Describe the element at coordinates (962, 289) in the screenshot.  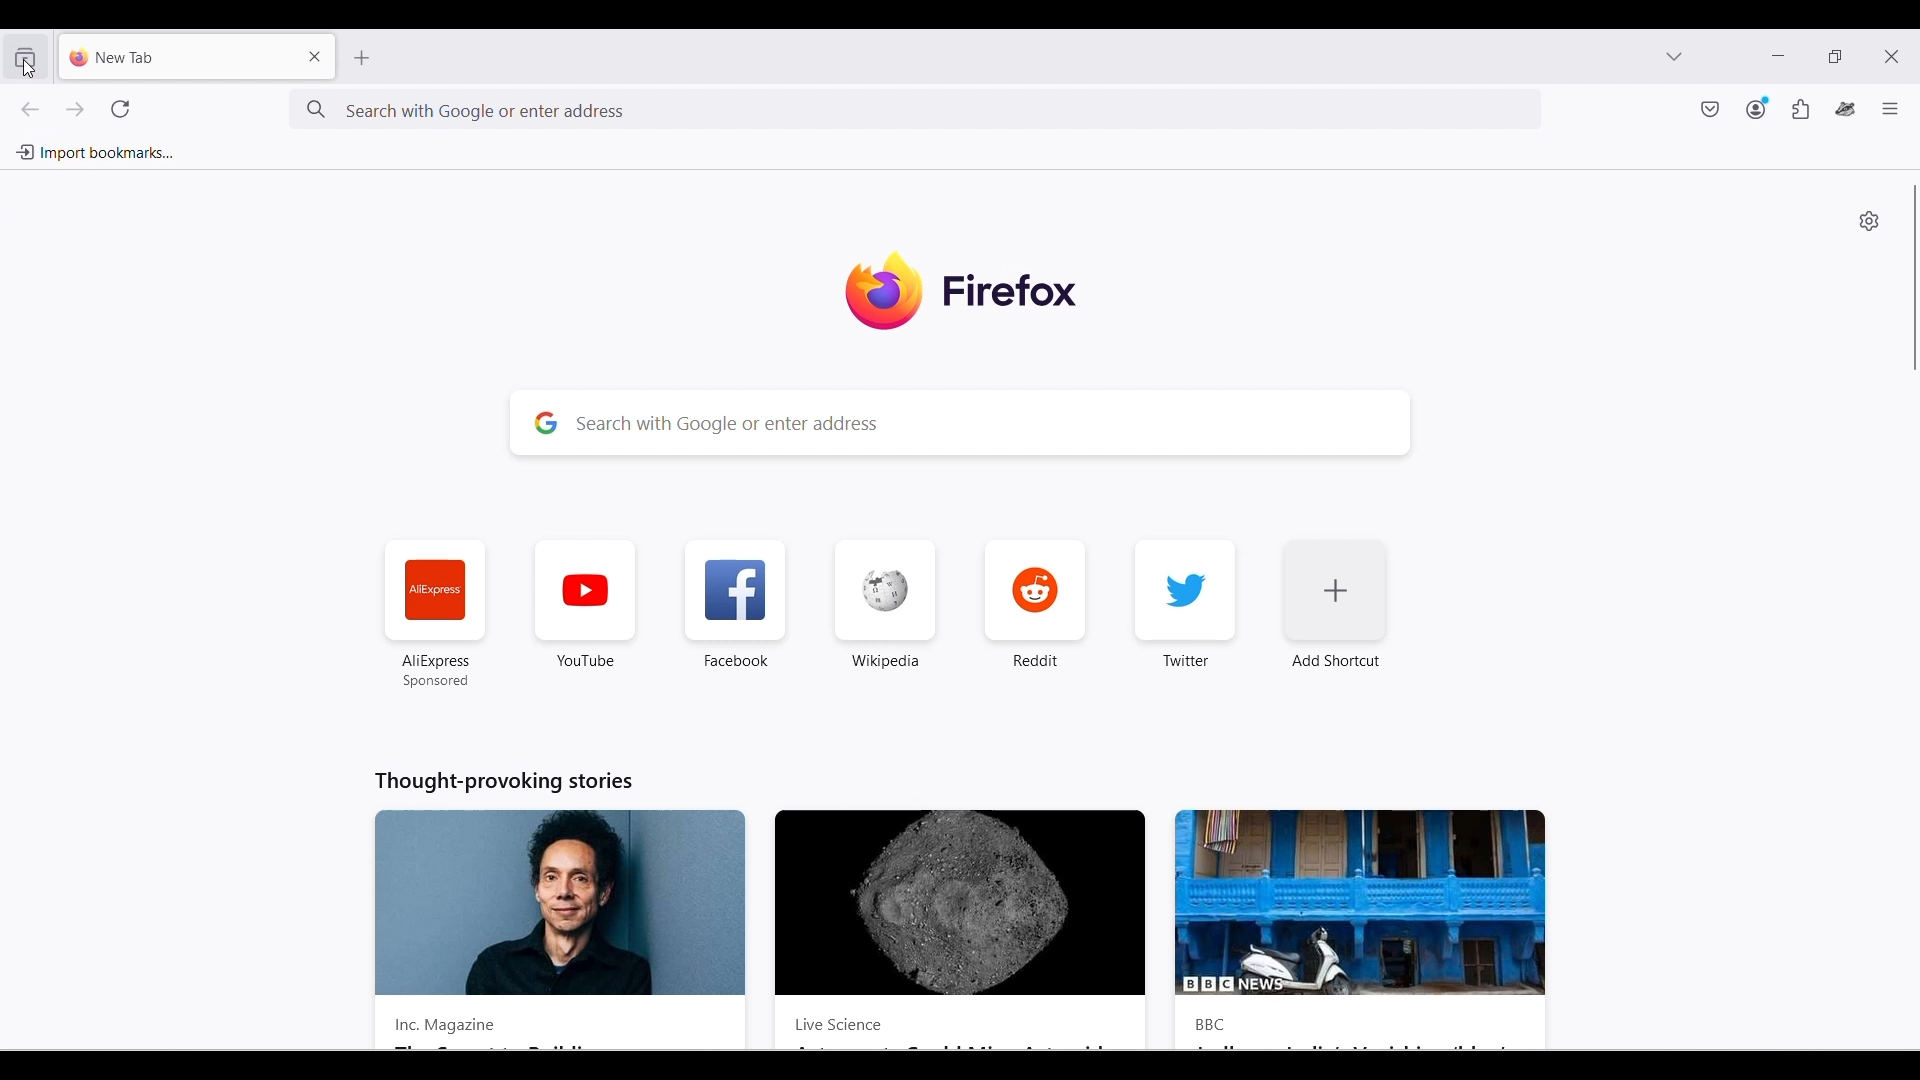
I see `Browser name and logo` at that location.